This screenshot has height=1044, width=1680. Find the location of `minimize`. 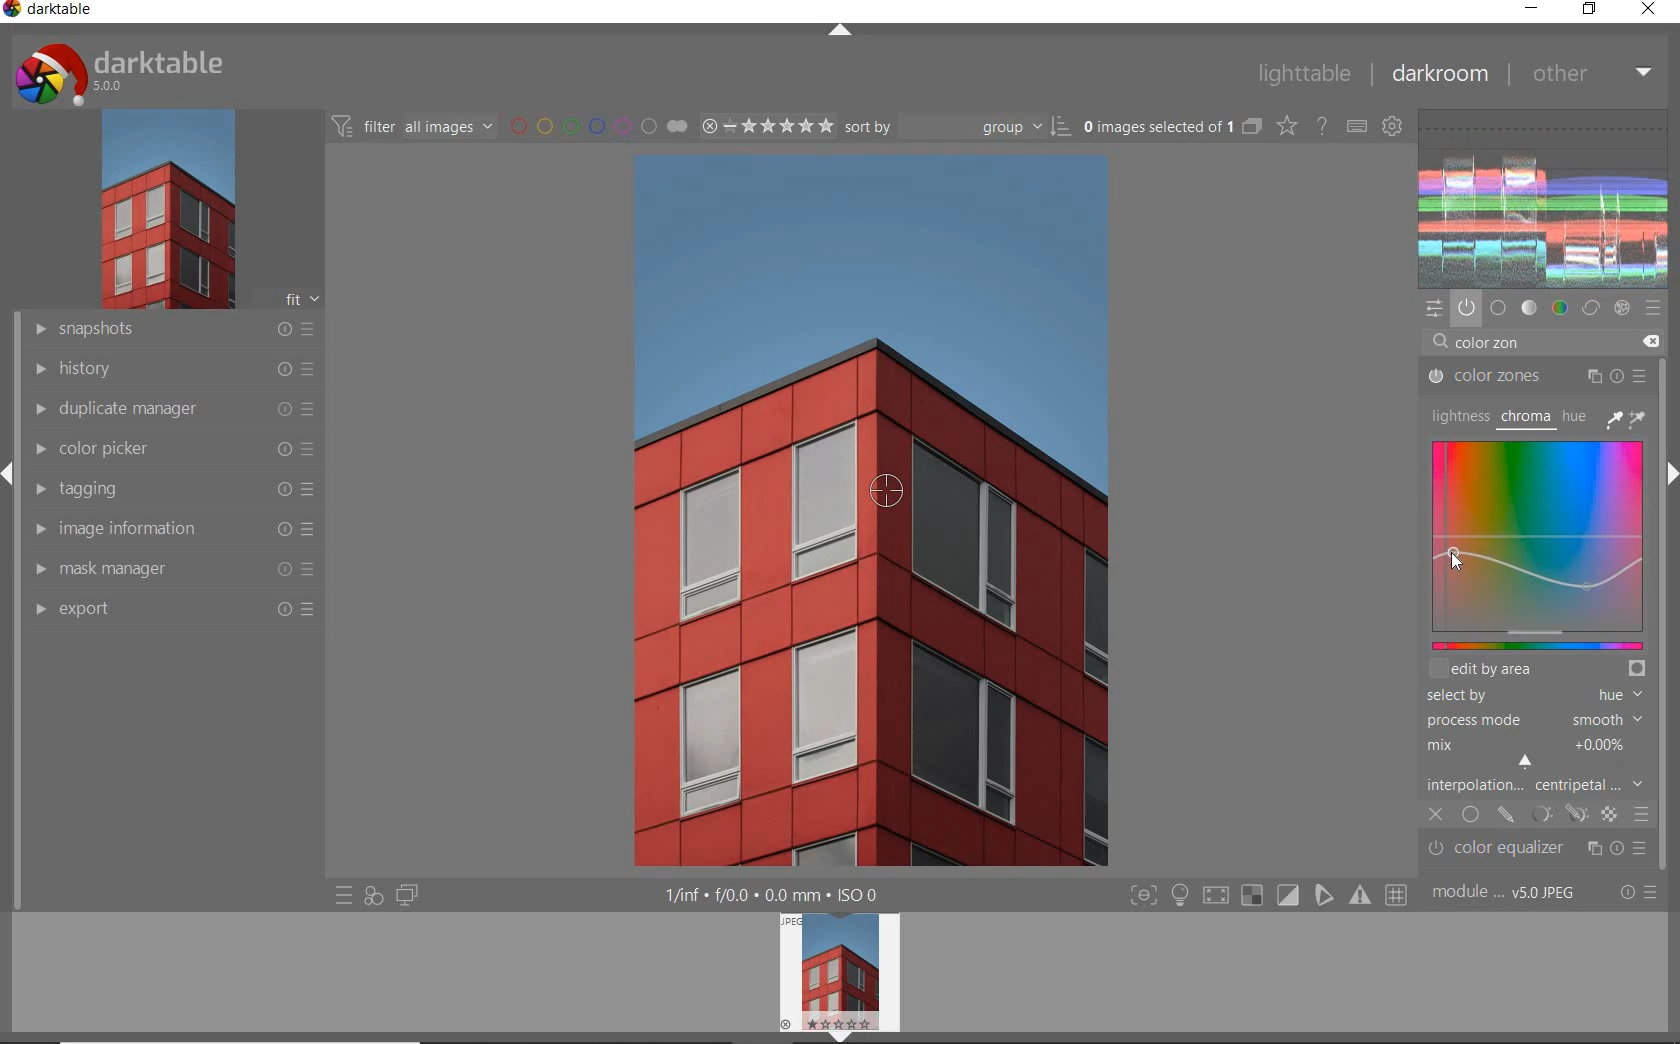

minimize is located at coordinates (1532, 10).